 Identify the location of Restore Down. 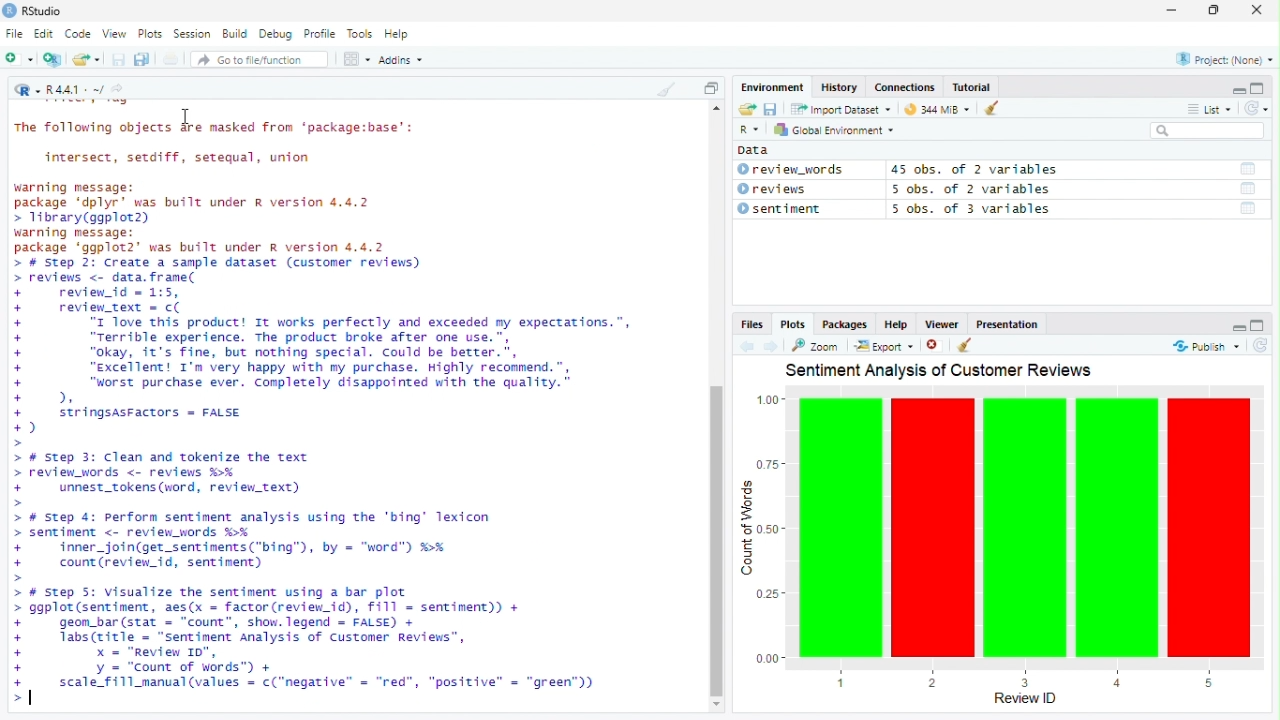
(1216, 11).